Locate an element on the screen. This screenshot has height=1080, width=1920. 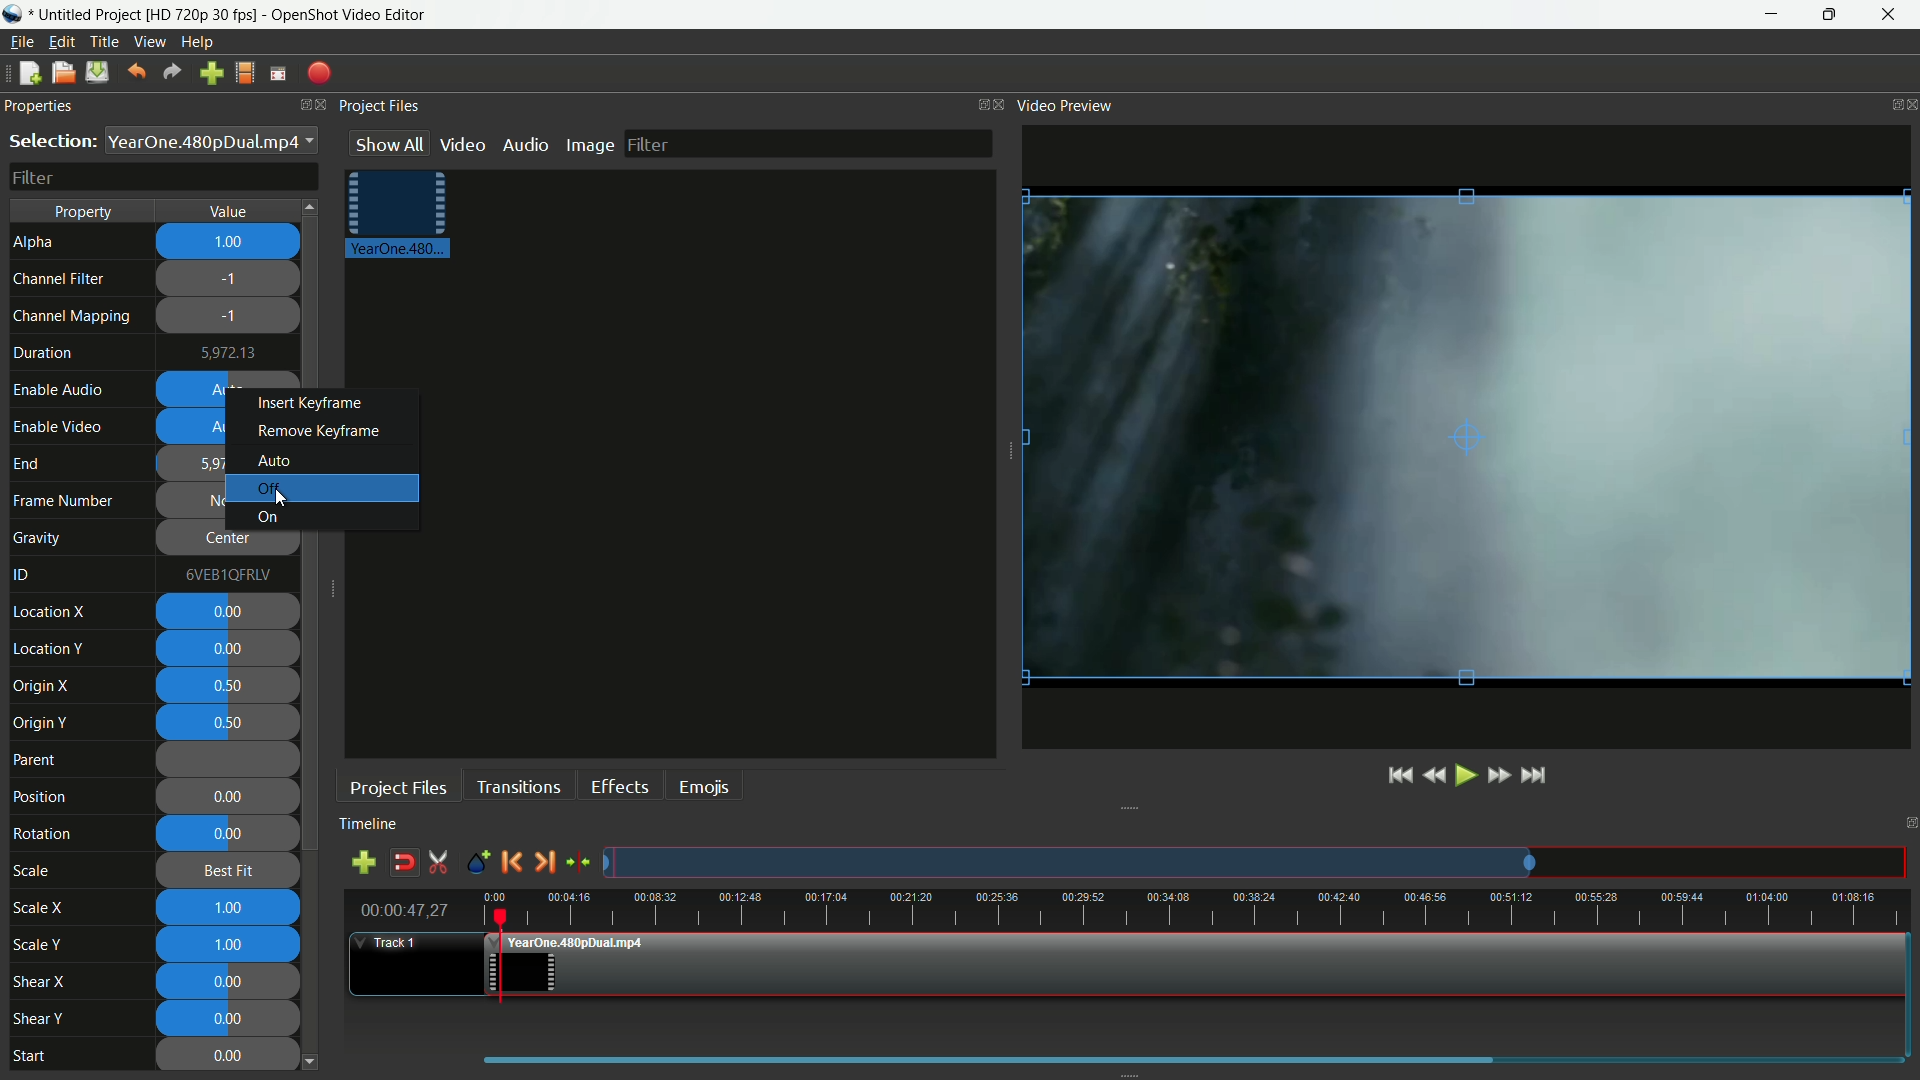
insert keyframe is located at coordinates (311, 403).